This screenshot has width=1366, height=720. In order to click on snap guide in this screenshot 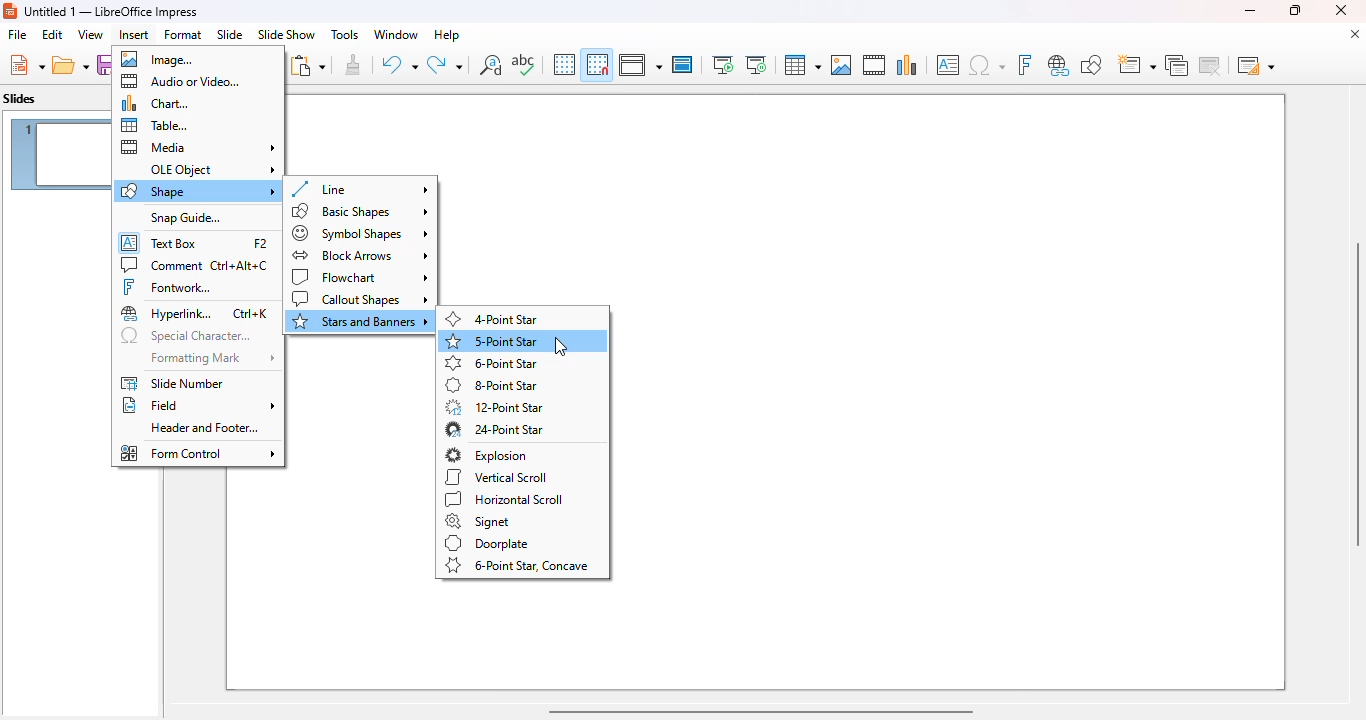, I will do `click(184, 218)`.